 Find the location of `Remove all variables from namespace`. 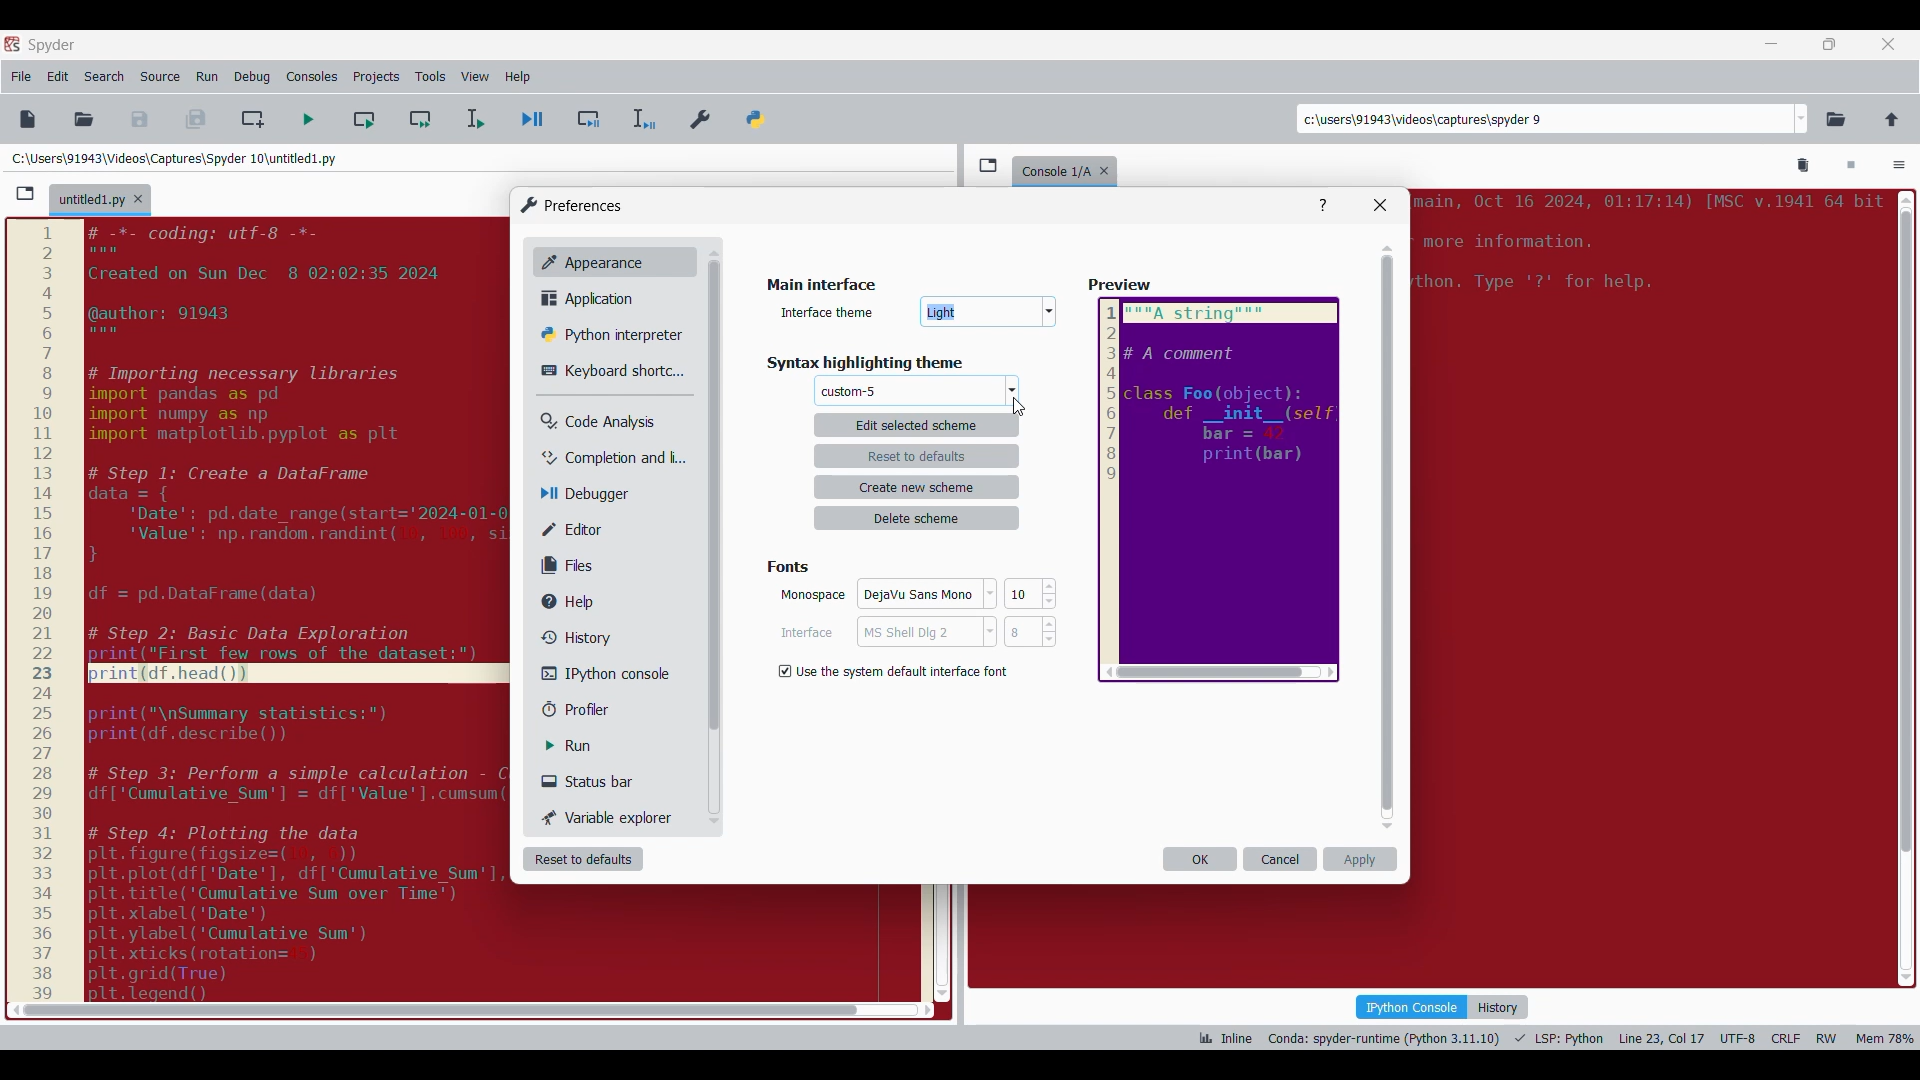

Remove all variables from namespace is located at coordinates (1804, 166).